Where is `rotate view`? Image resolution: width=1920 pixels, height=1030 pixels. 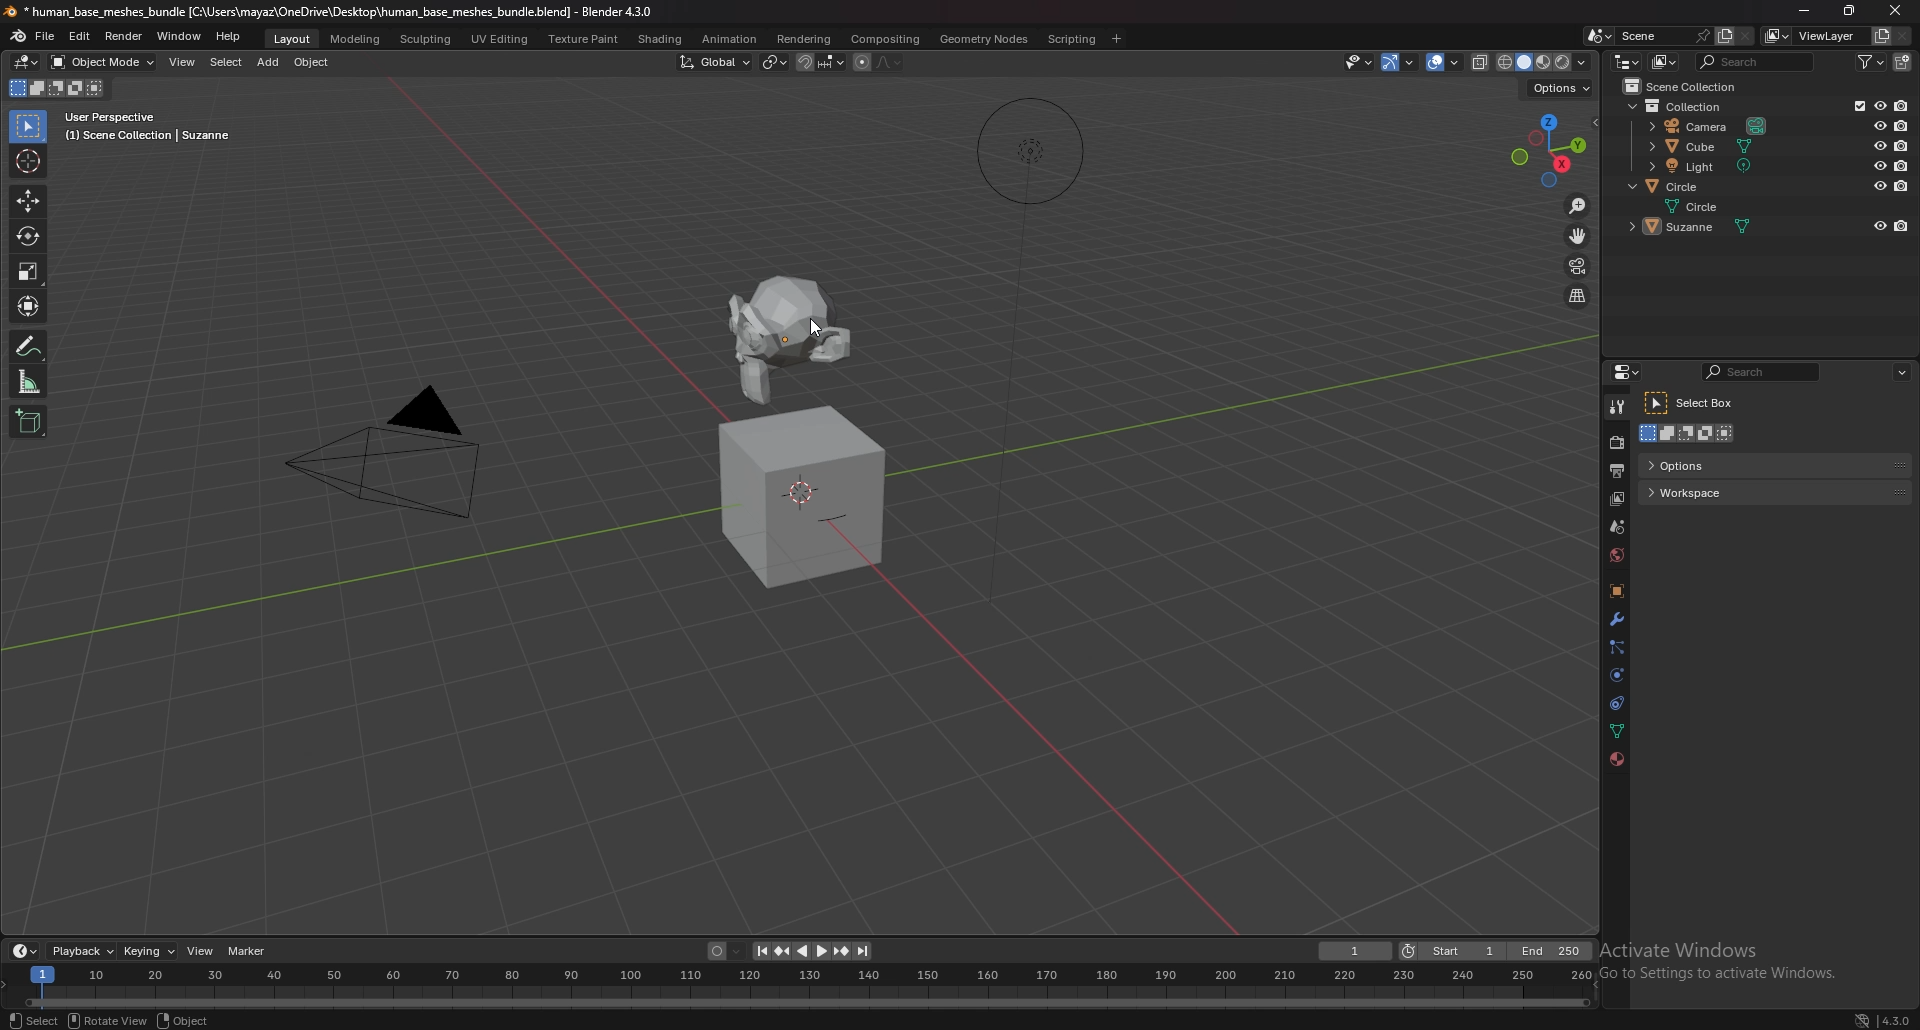 rotate view is located at coordinates (107, 1019).